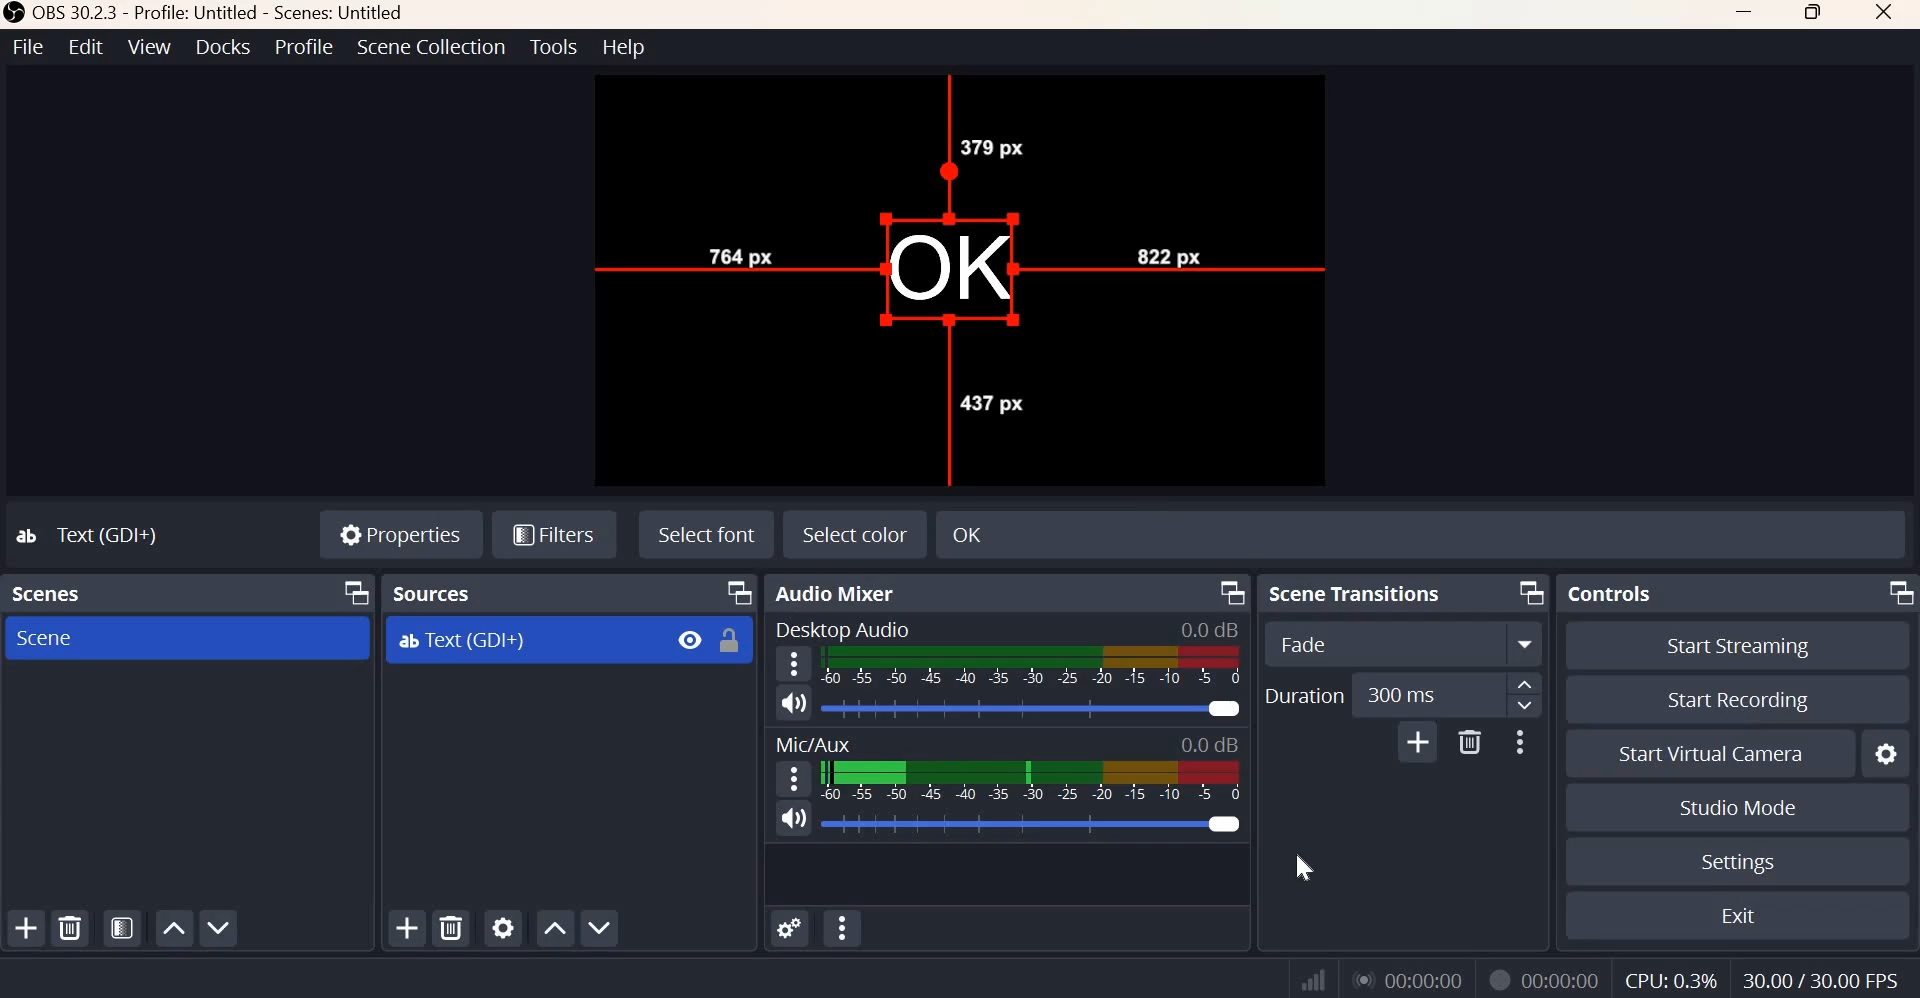 Image resolution: width=1920 pixels, height=998 pixels. What do you see at coordinates (1738, 807) in the screenshot?
I see `Studio mode` at bounding box center [1738, 807].